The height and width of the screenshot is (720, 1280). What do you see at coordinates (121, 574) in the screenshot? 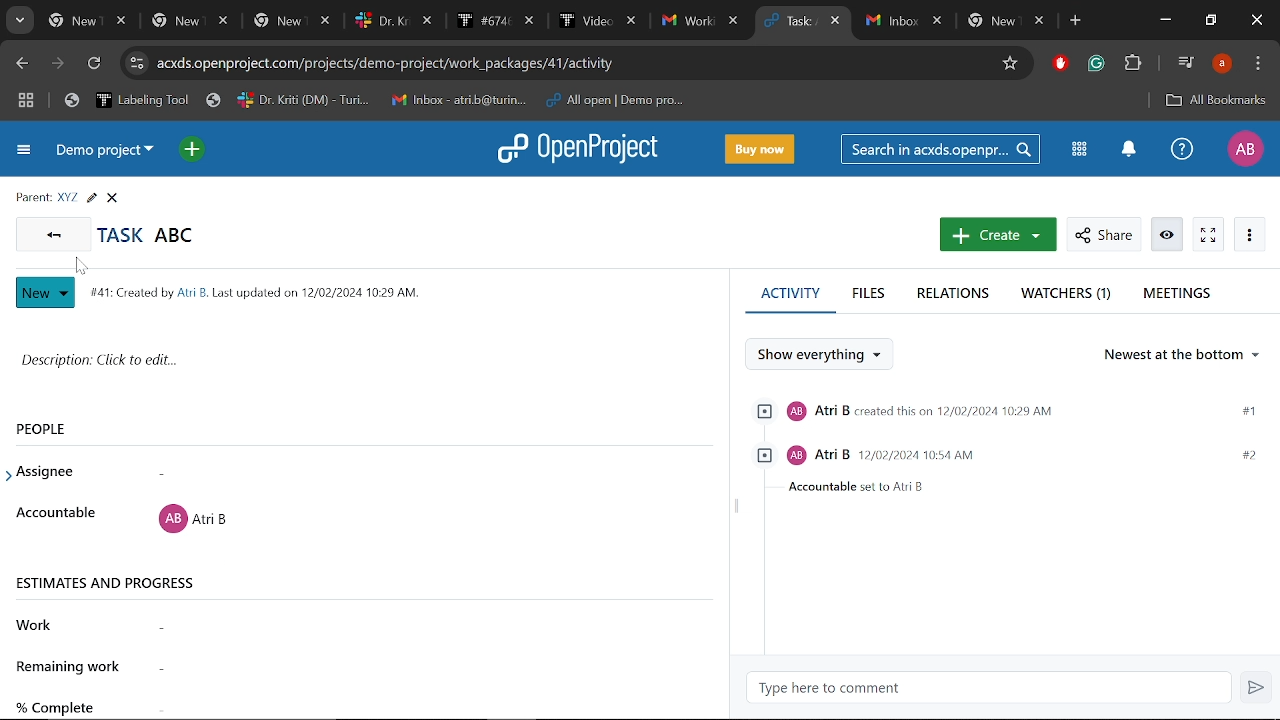
I see `Estimates and progress` at bounding box center [121, 574].